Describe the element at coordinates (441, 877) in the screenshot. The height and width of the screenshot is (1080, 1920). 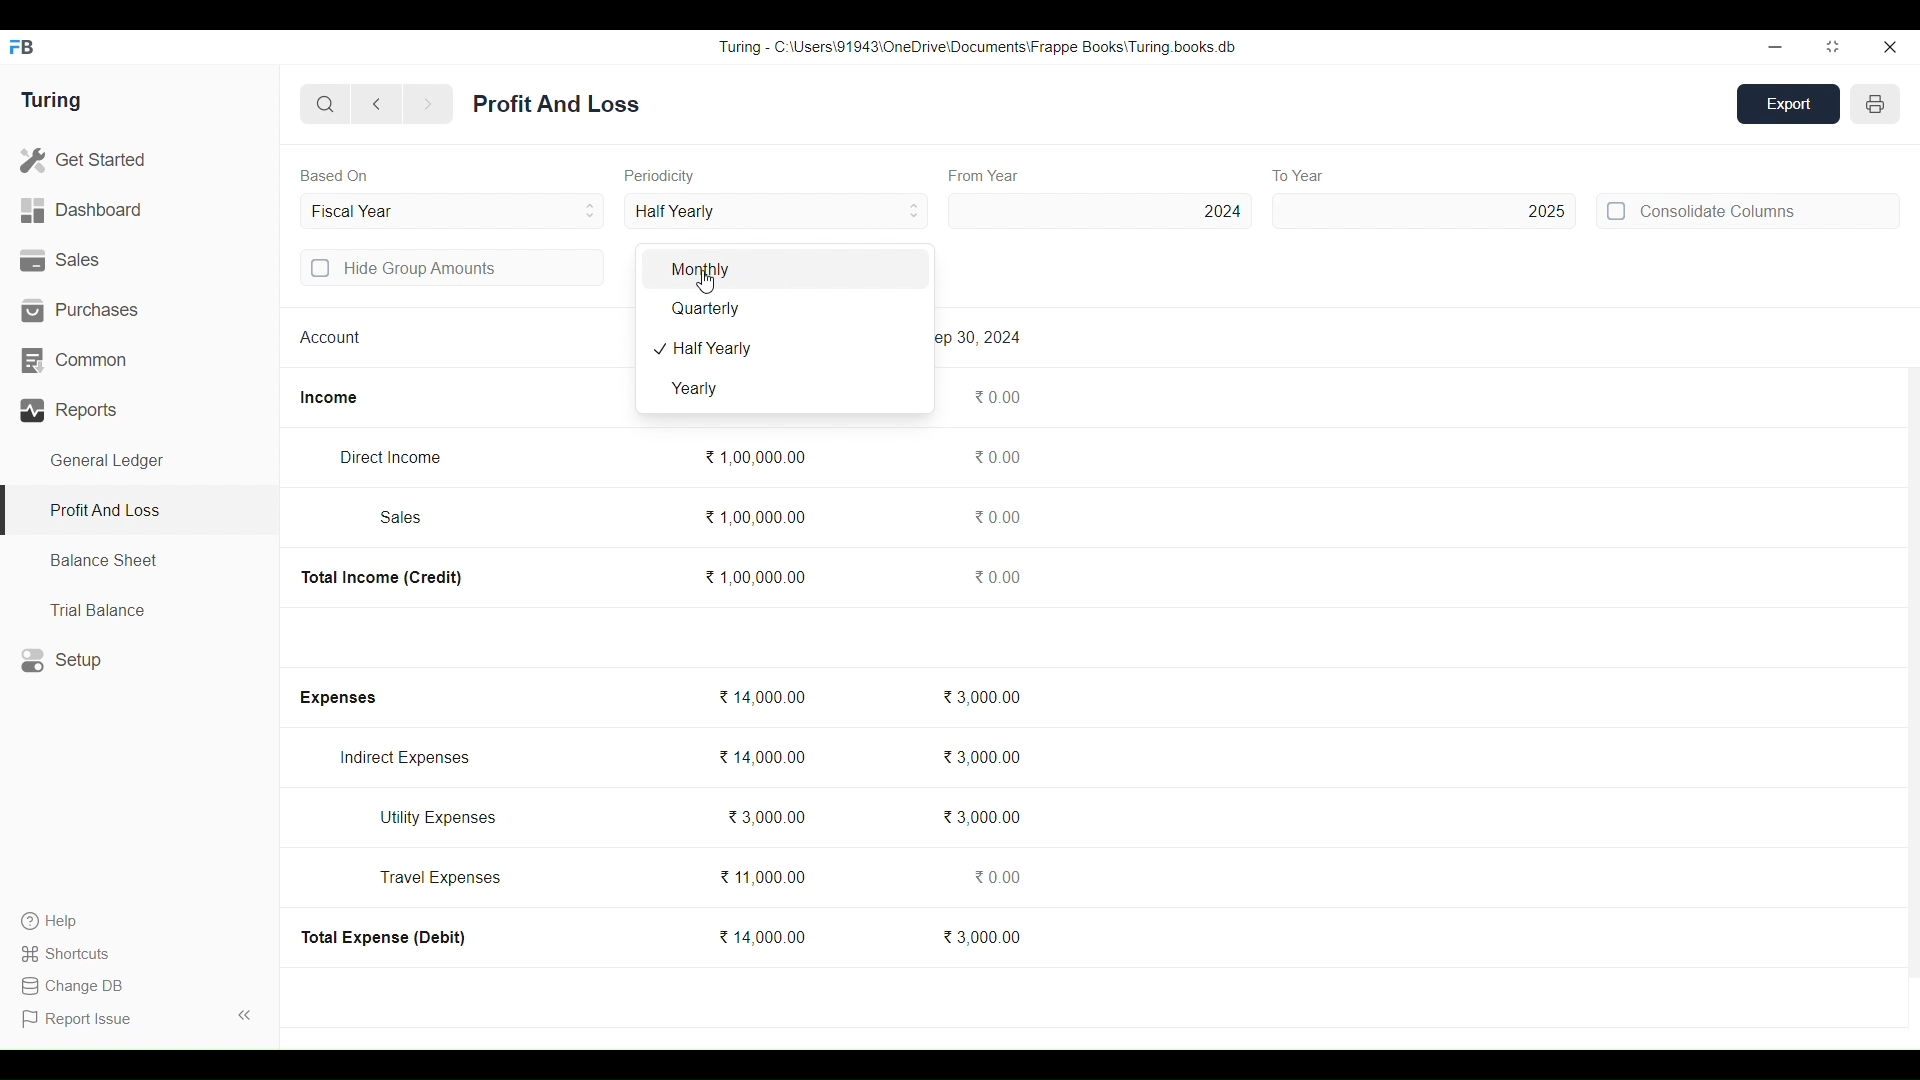
I see `Travel Expenses` at that location.